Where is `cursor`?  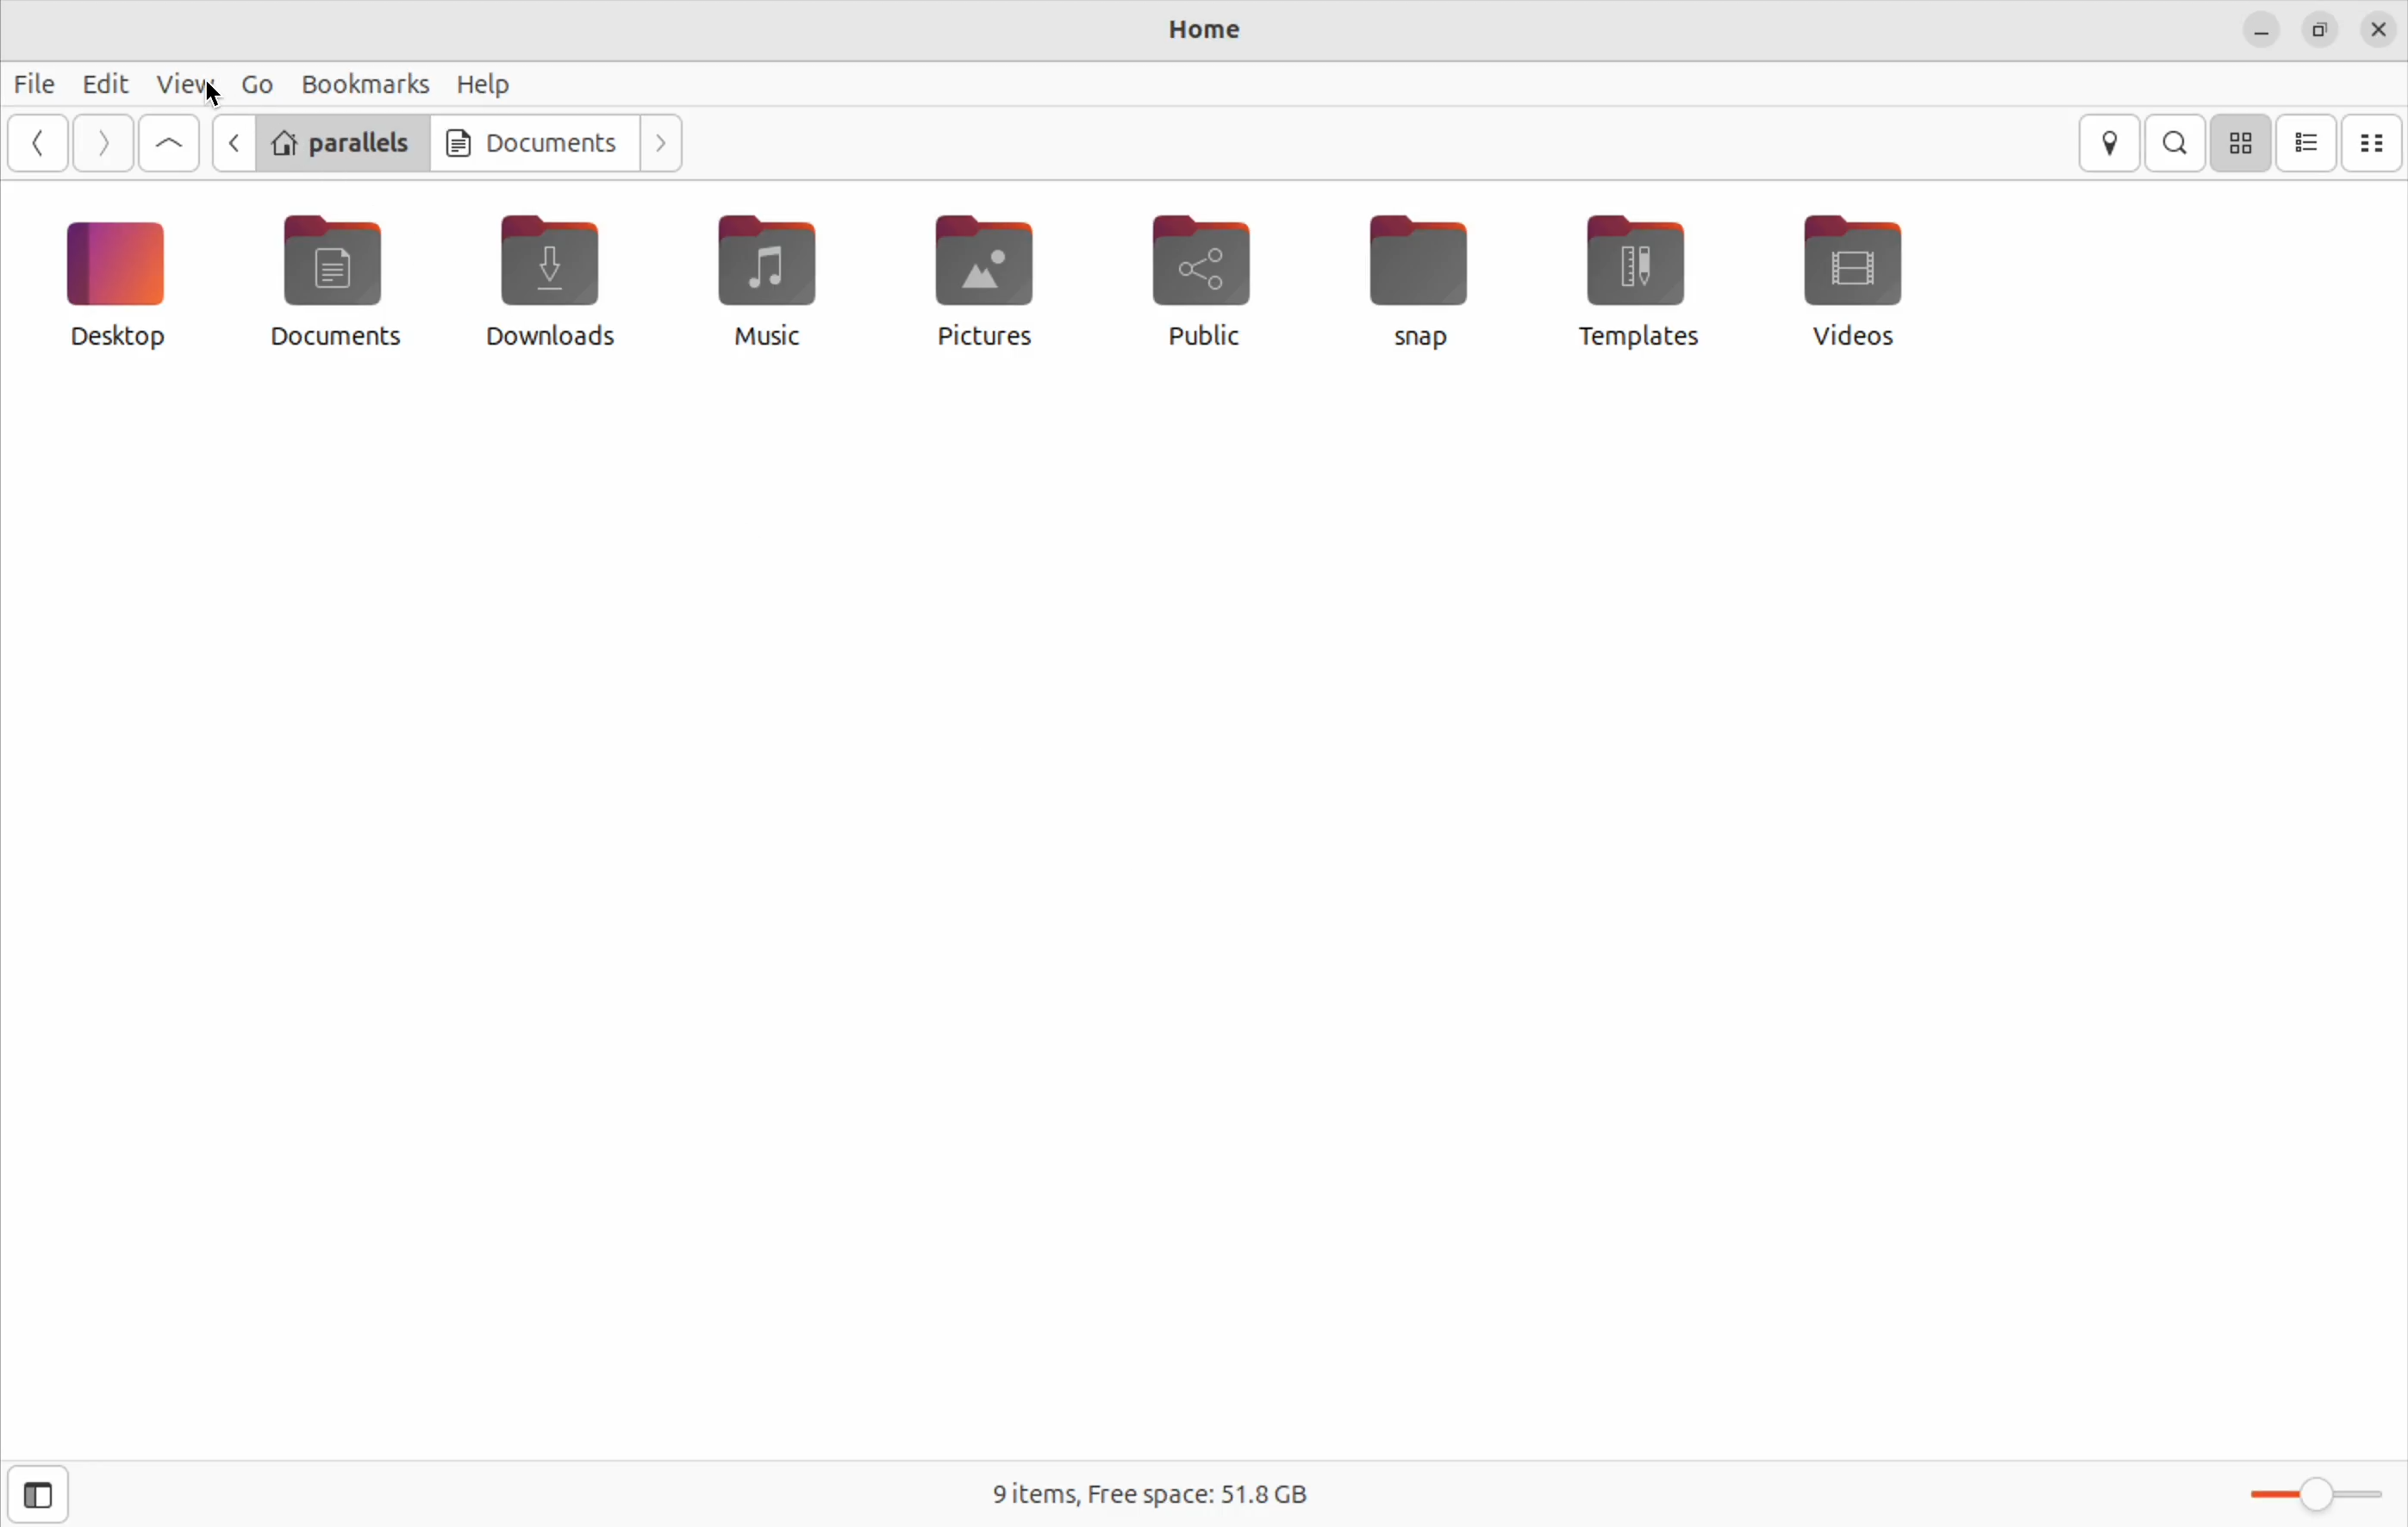 cursor is located at coordinates (207, 97).